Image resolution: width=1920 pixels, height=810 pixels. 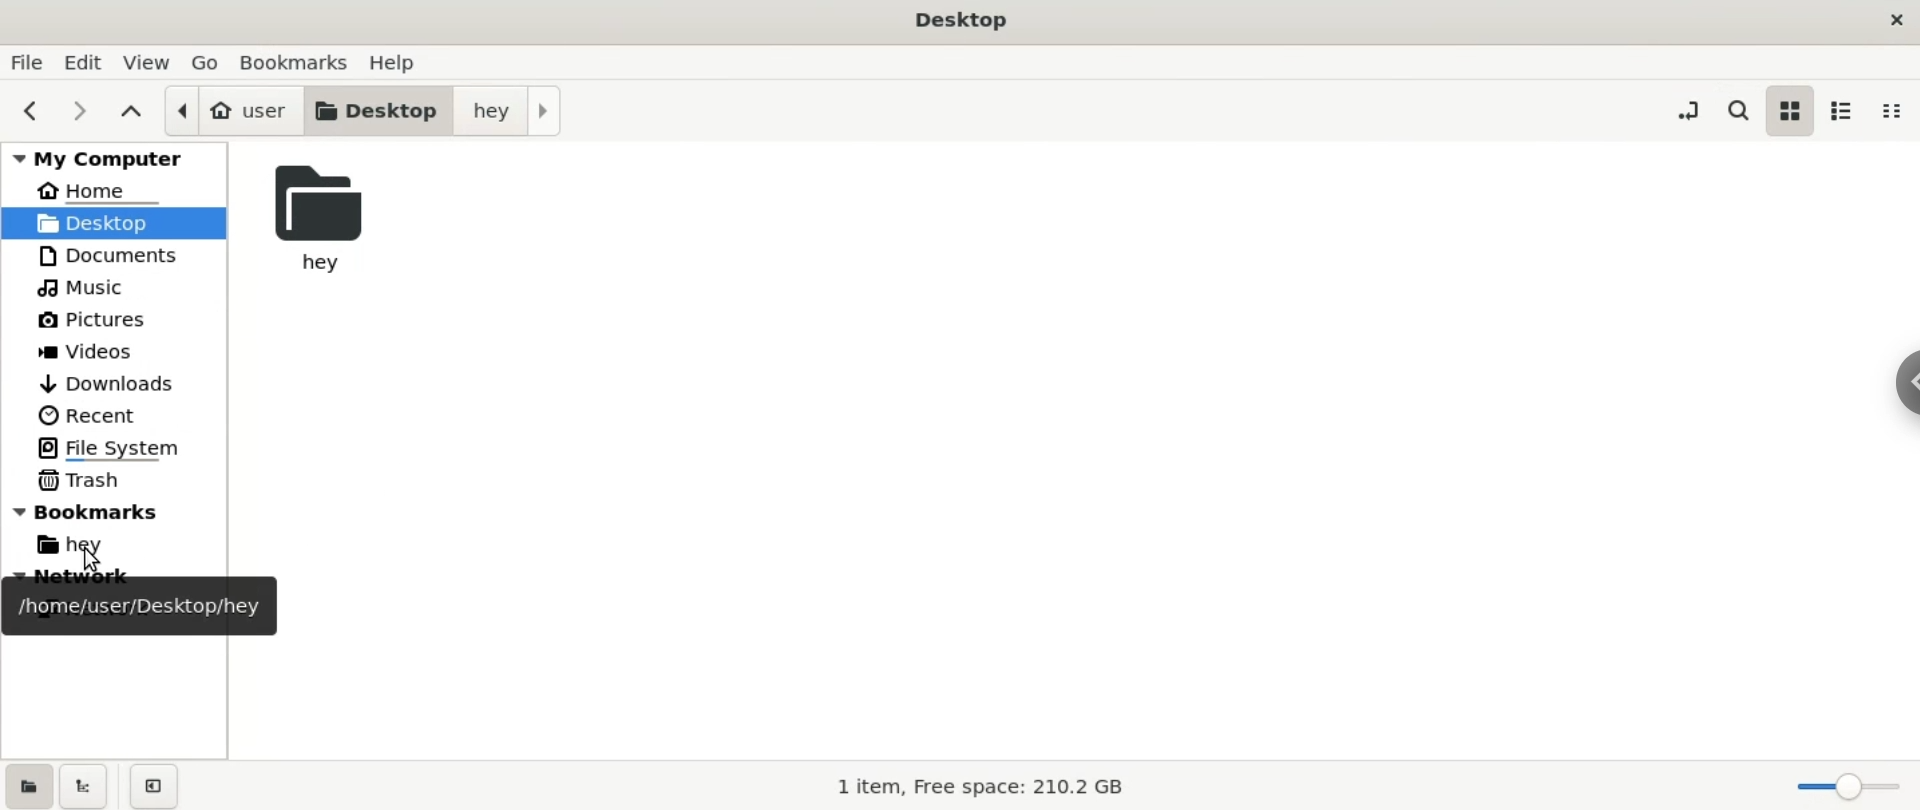 I want to click on home, so click(x=91, y=192).